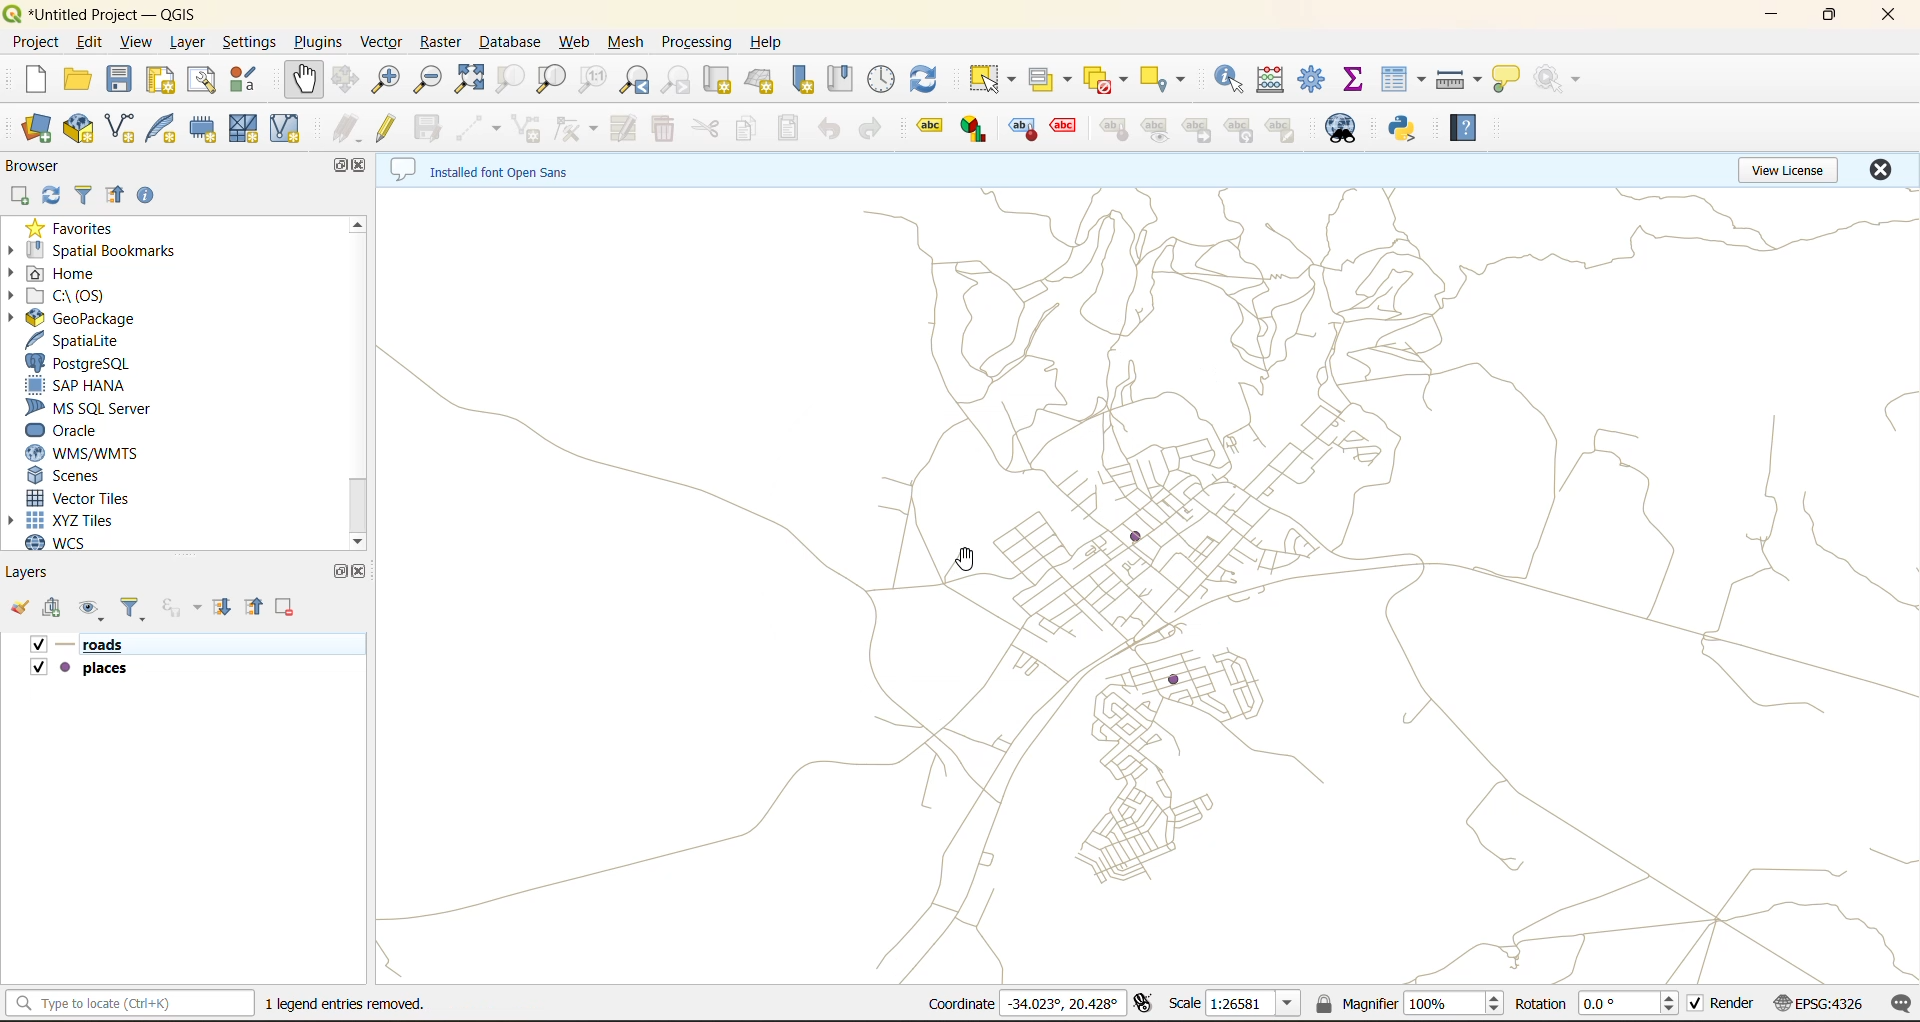 The image size is (1920, 1022). I want to click on zoom in, so click(389, 80).